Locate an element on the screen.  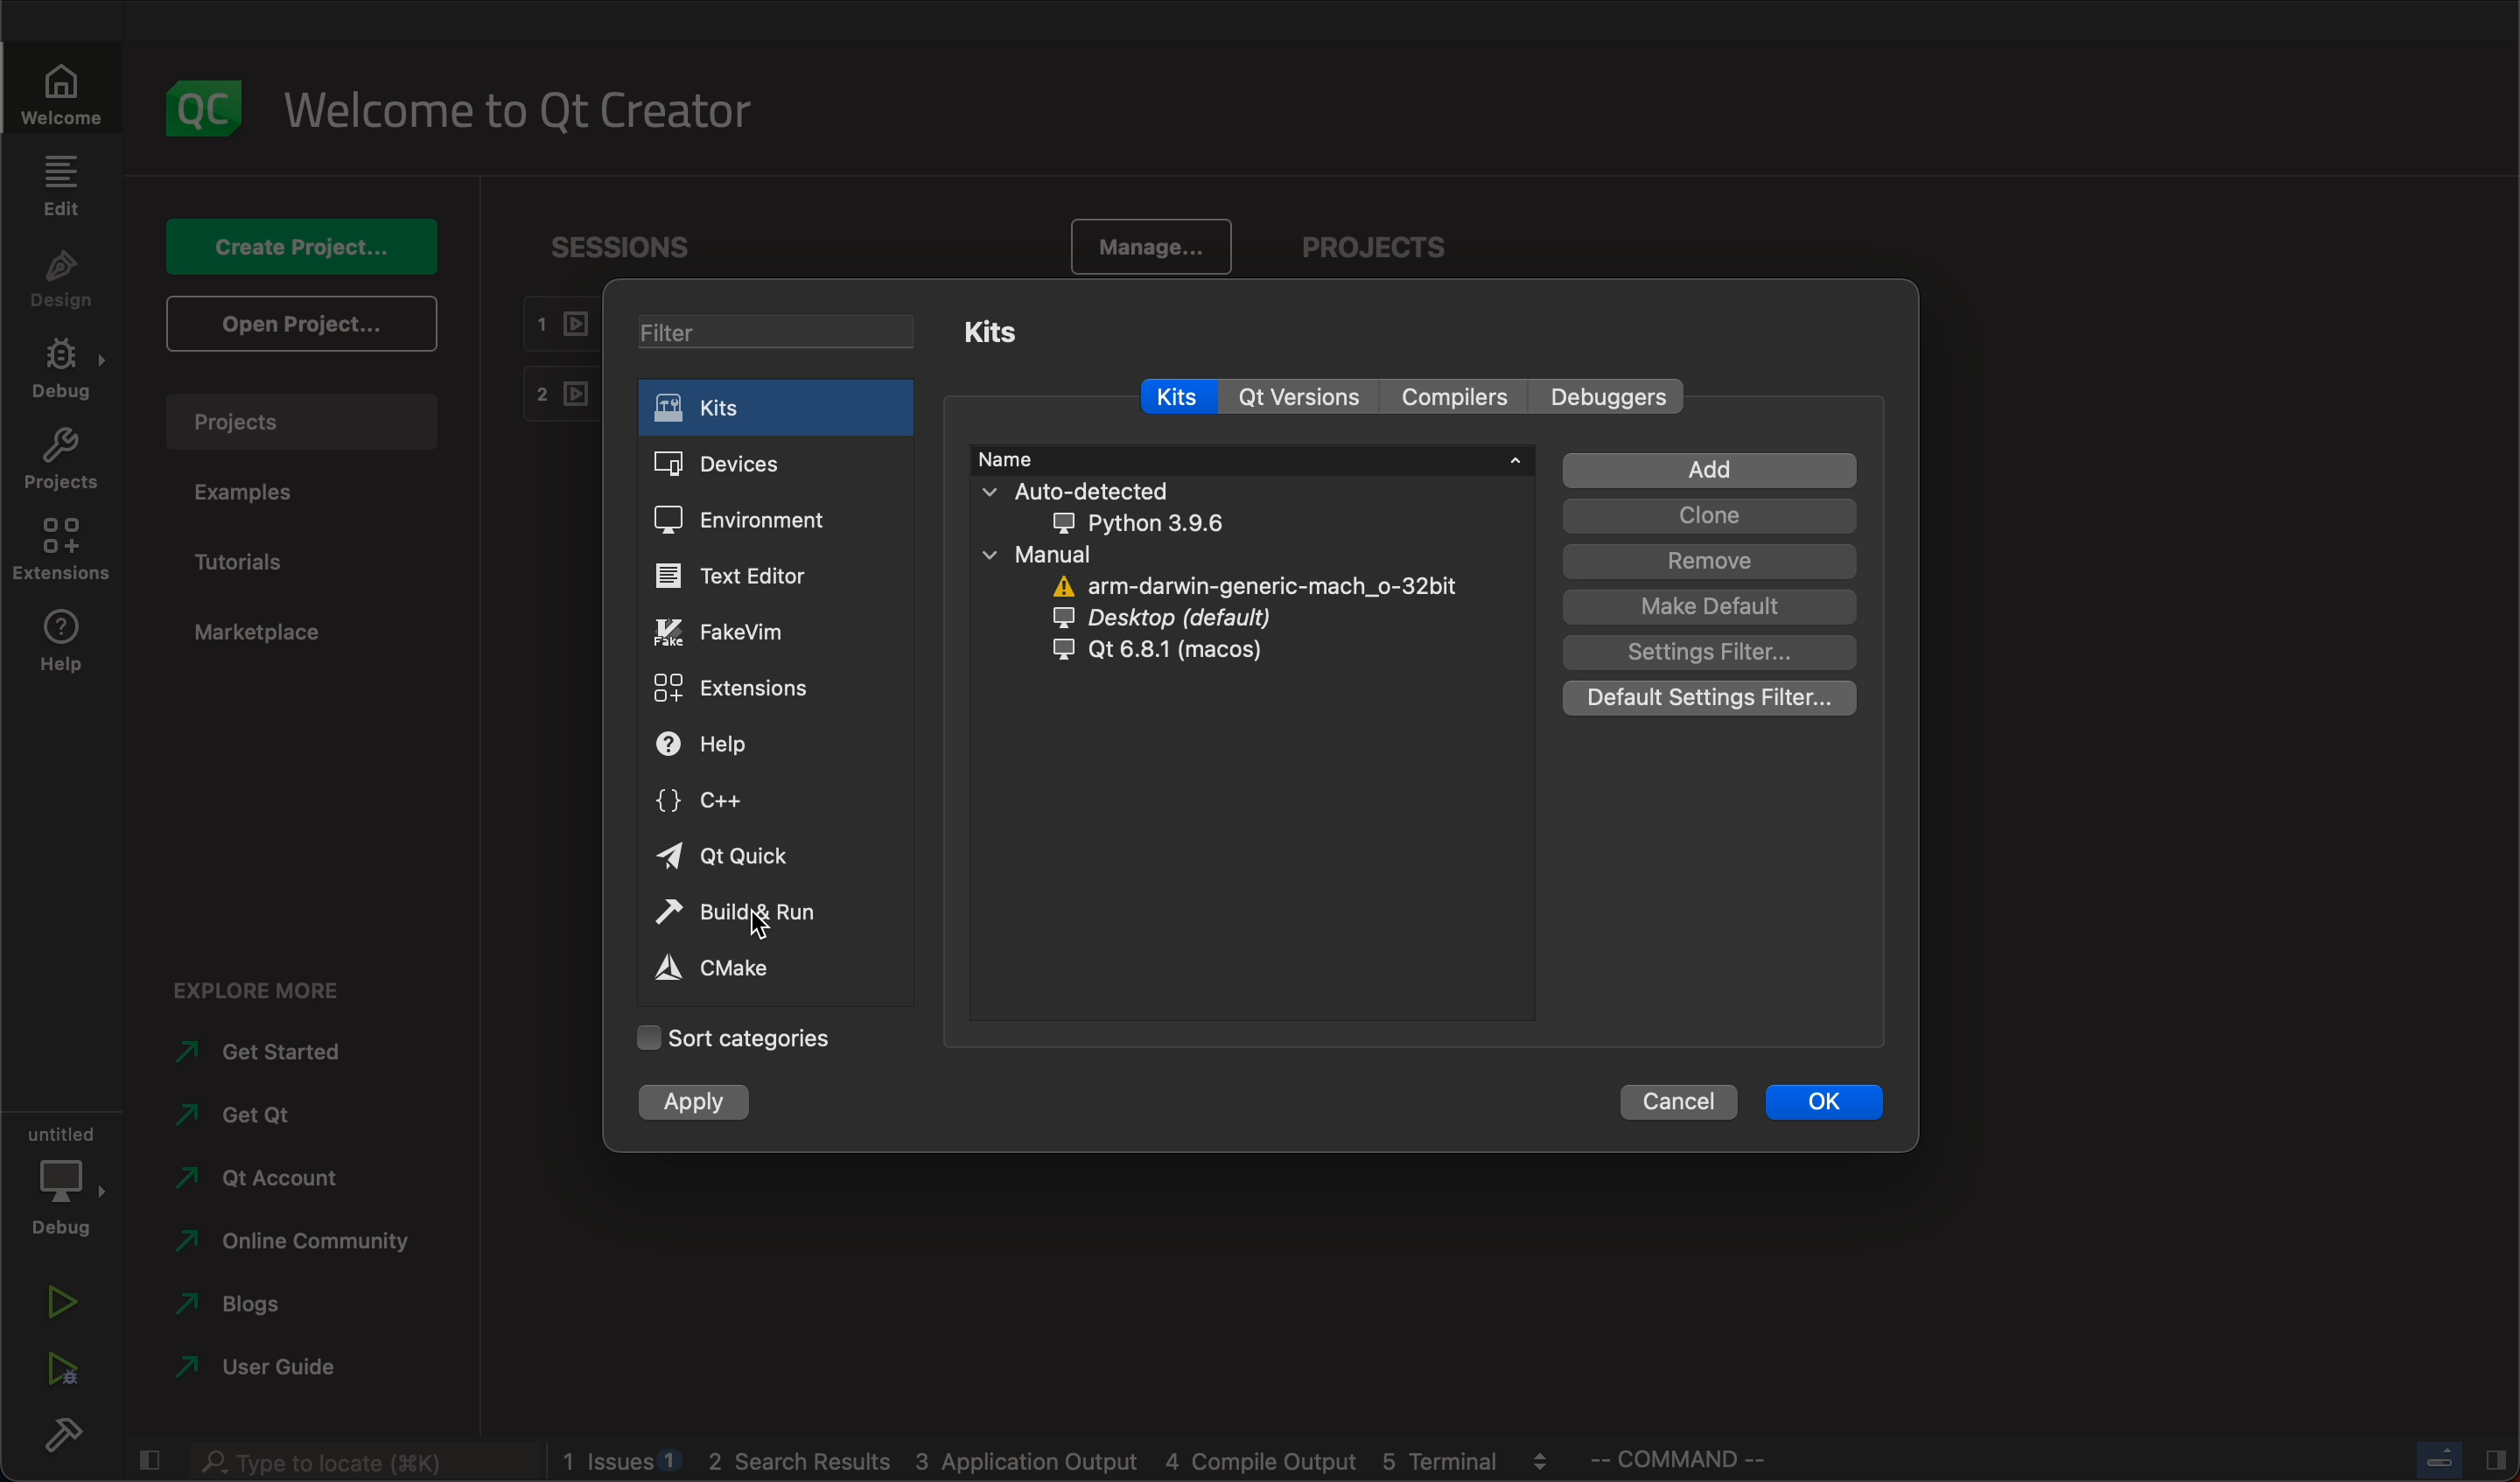
debuggers is located at coordinates (1615, 396).